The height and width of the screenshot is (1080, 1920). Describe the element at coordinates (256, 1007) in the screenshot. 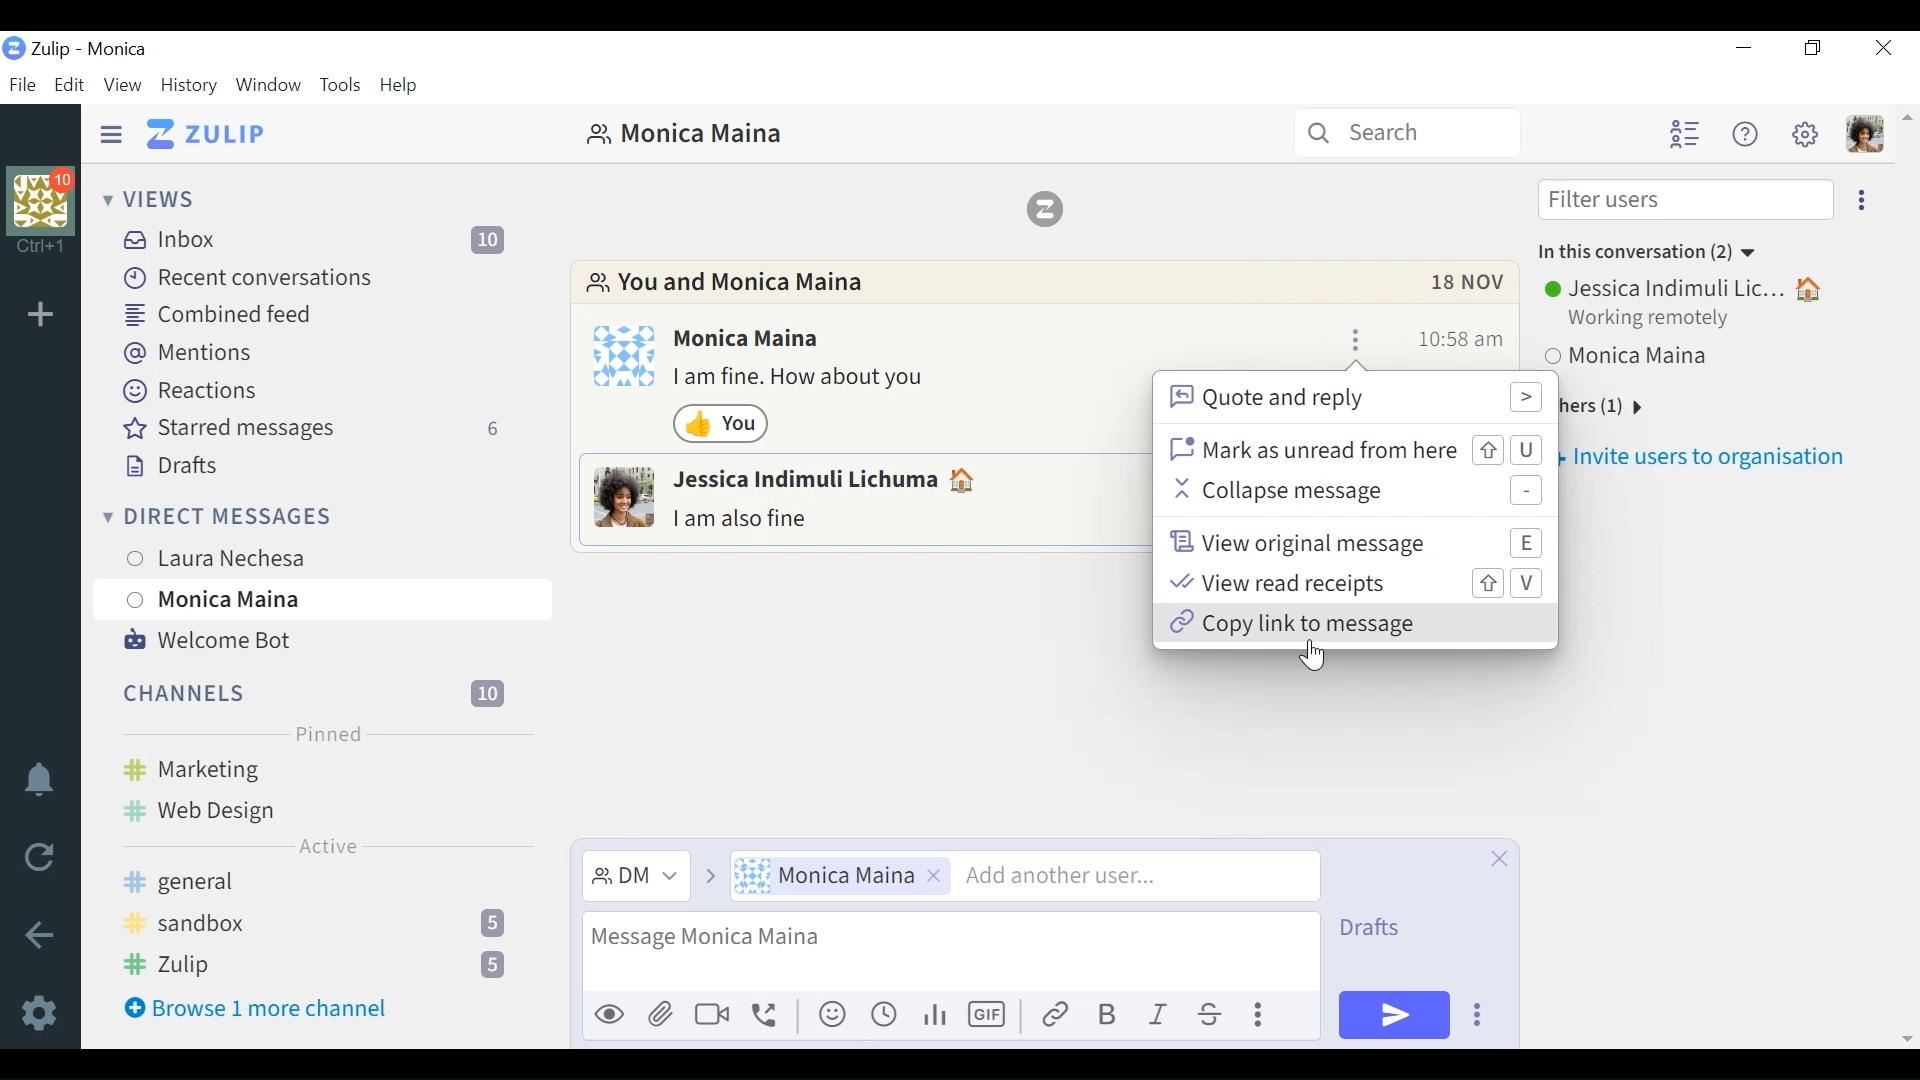

I see `Browse 1 more channel` at that location.